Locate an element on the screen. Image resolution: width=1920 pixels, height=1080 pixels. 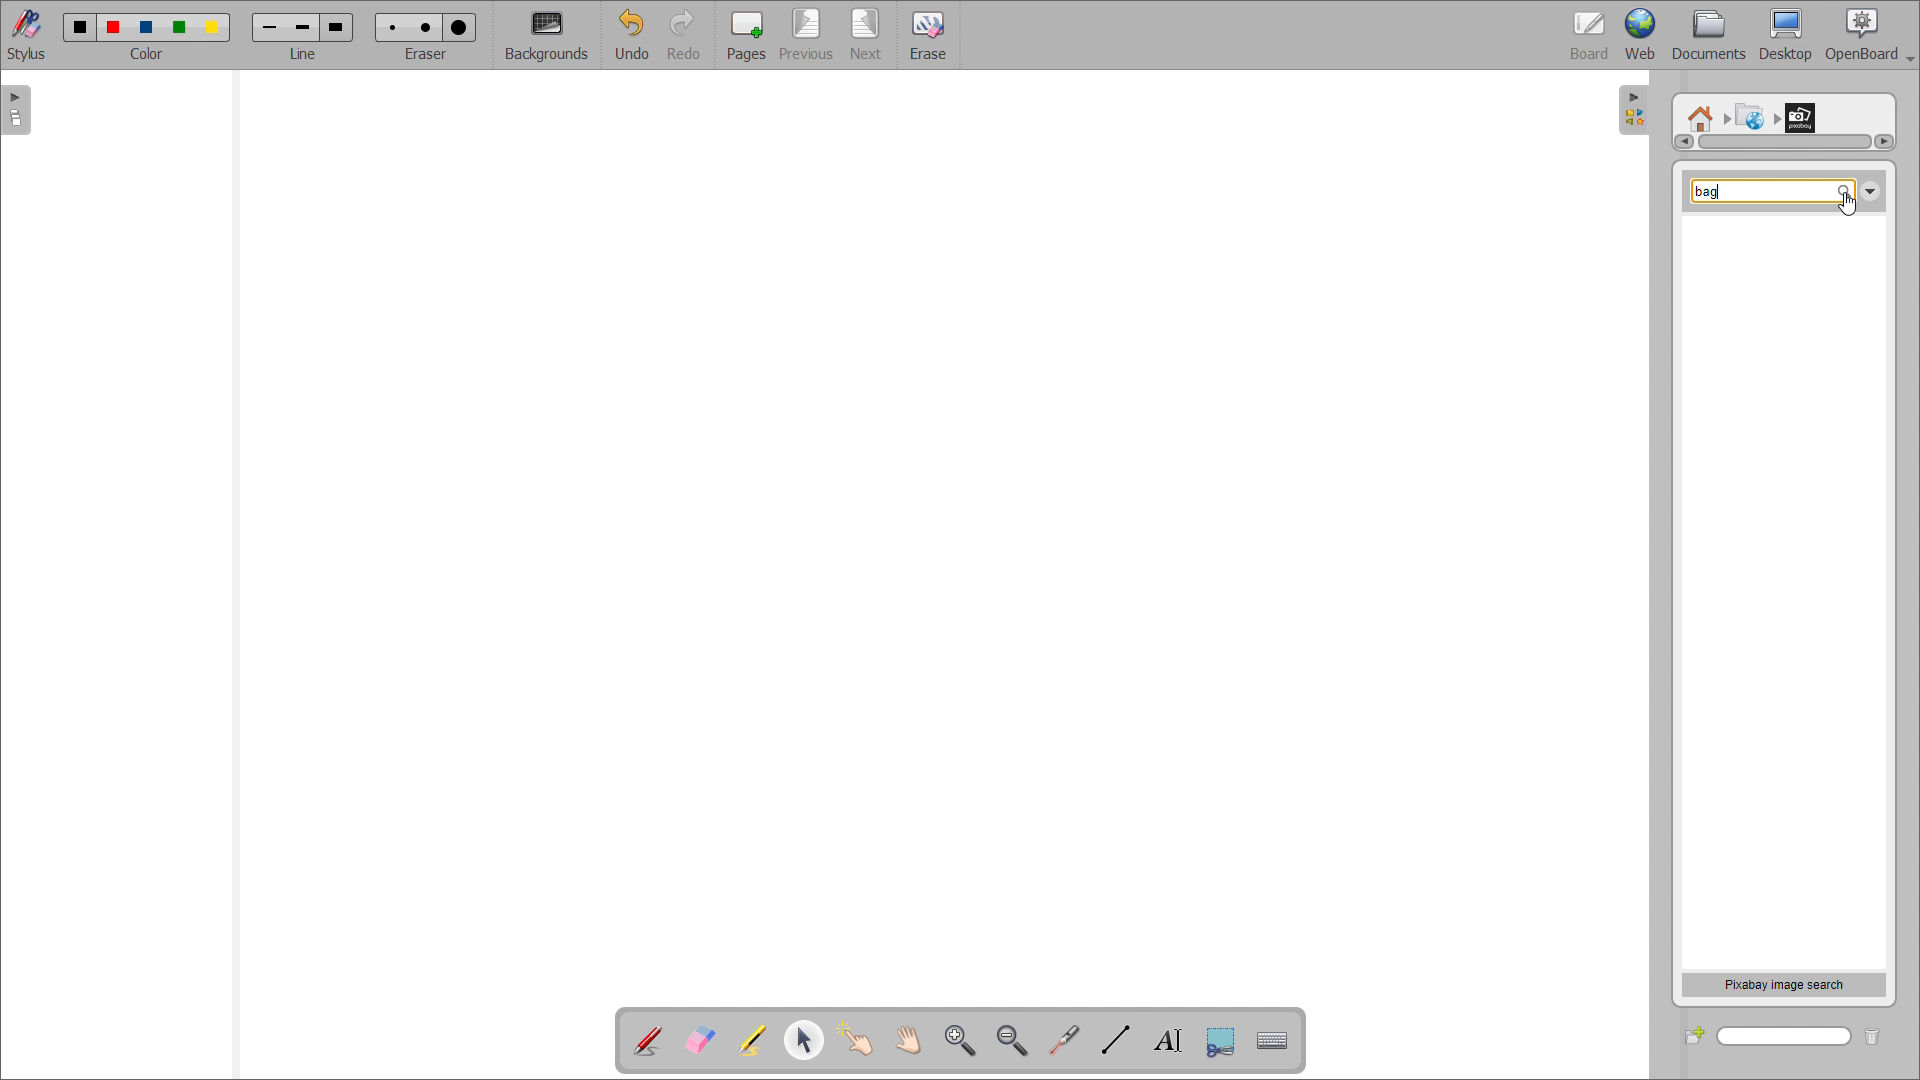
cursor is located at coordinates (1853, 203).